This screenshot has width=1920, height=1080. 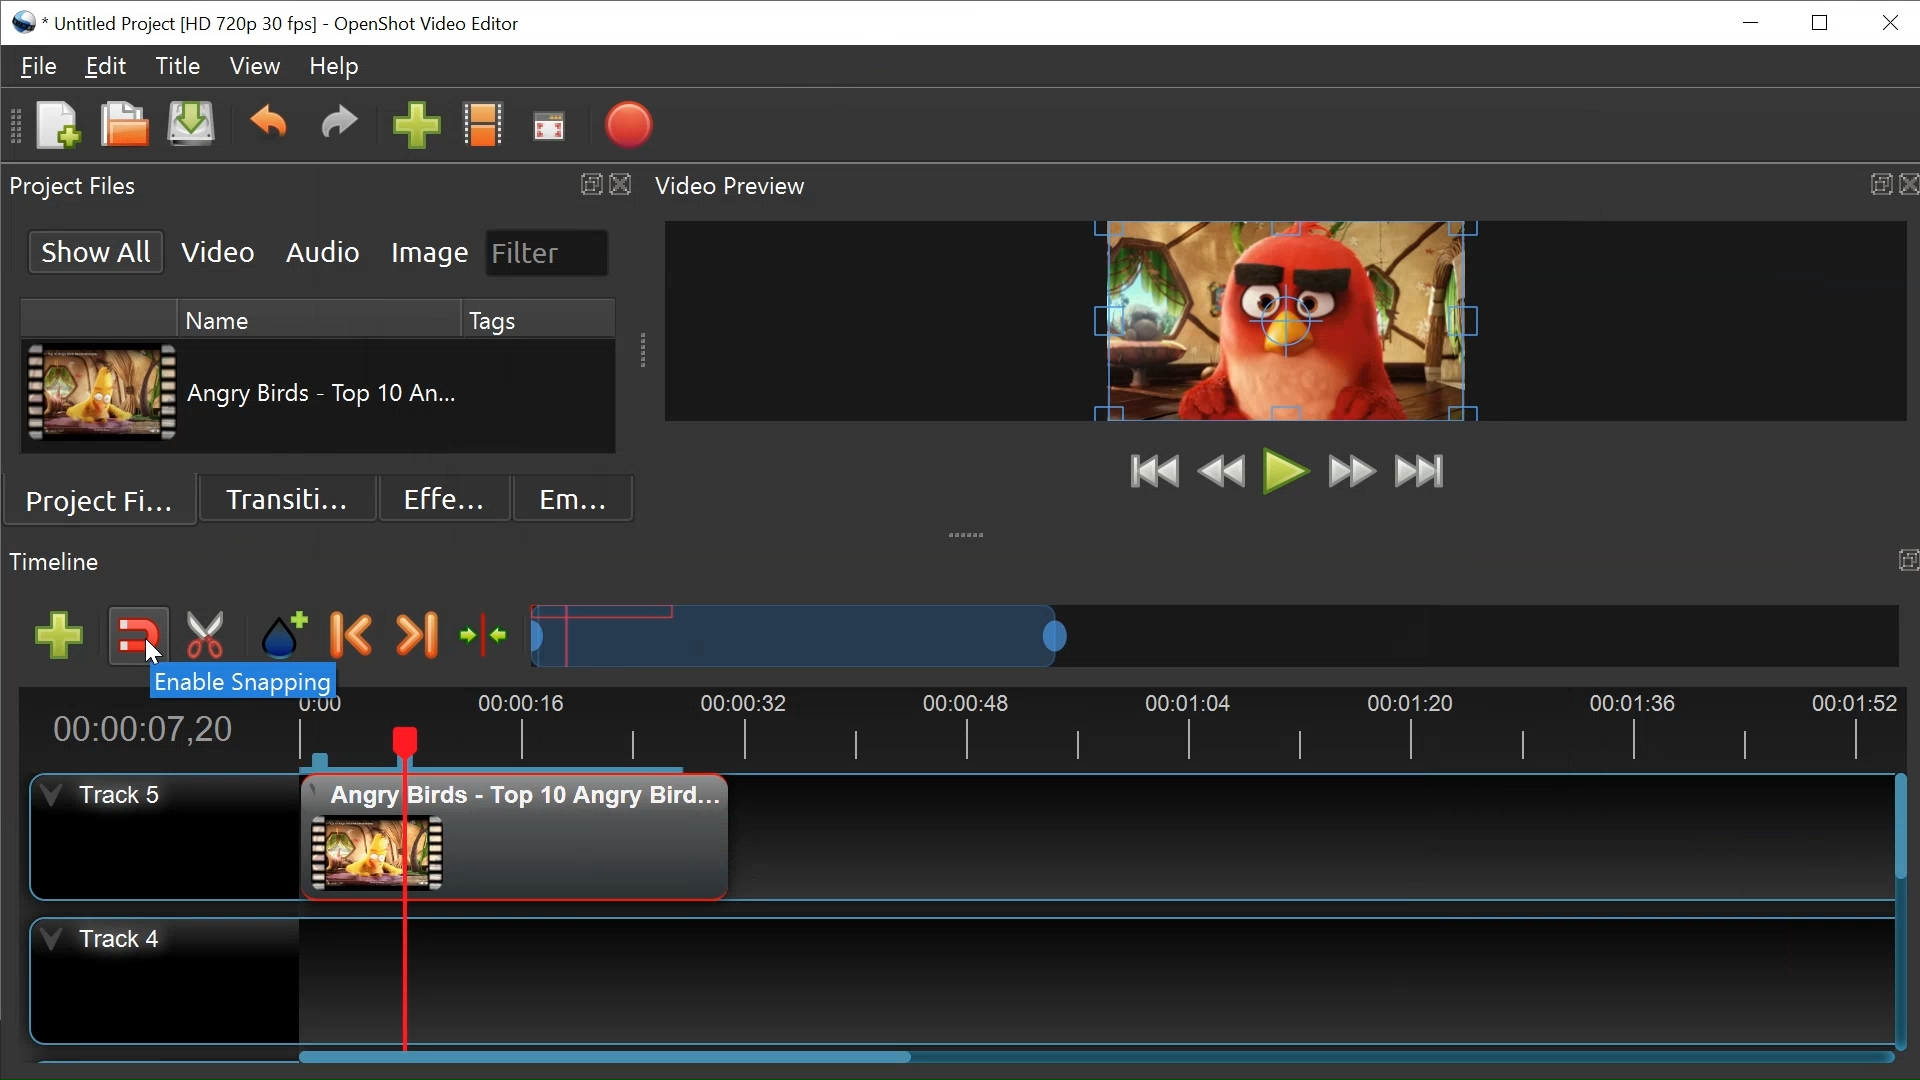 What do you see at coordinates (427, 253) in the screenshot?
I see `Image` at bounding box center [427, 253].